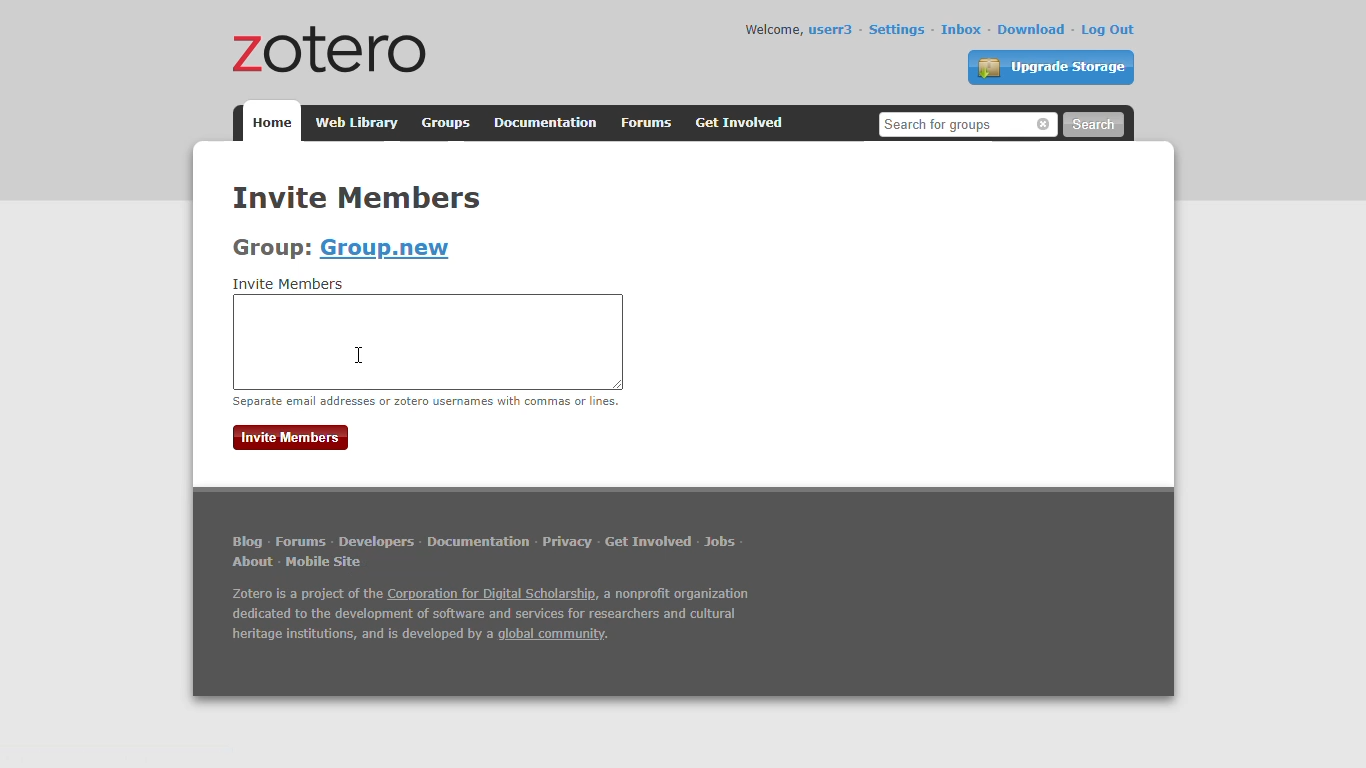  Describe the element at coordinates (961, 29) in the screenshot. I see `inbox` at that location.